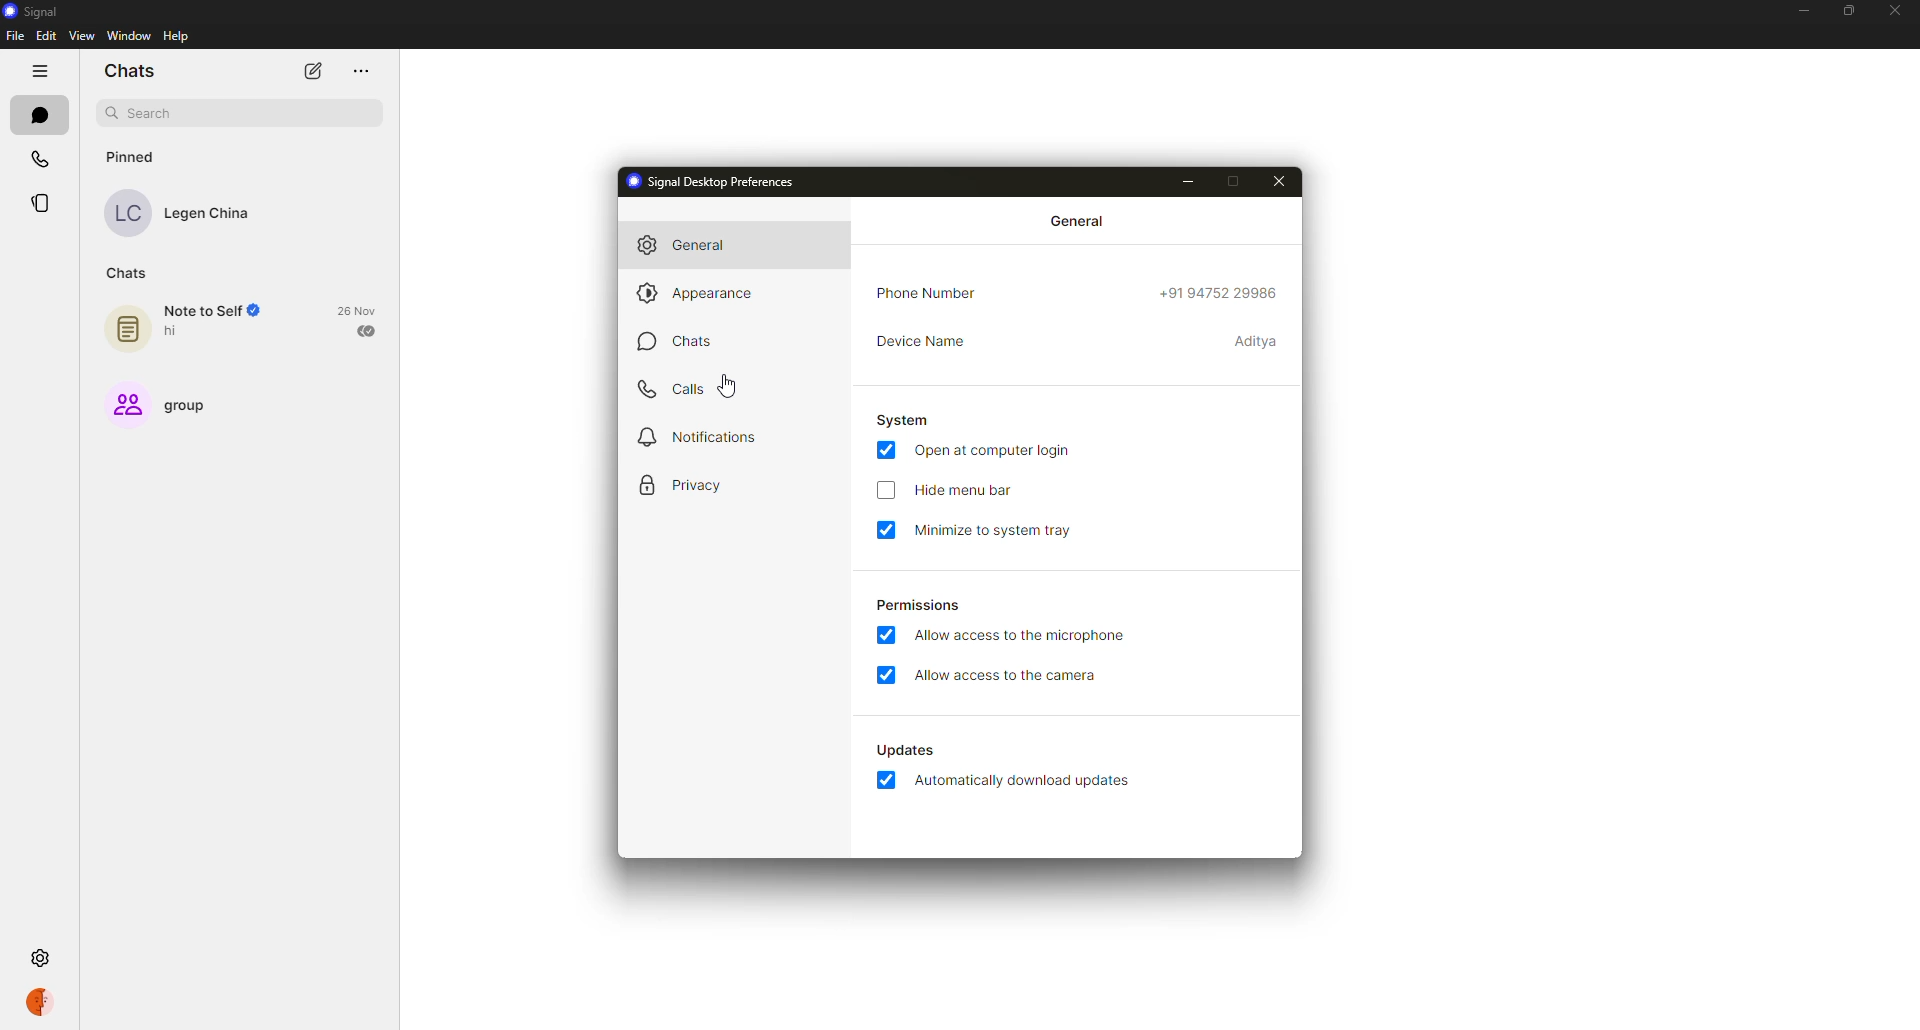  I want to click on calls, so click(672, 389).